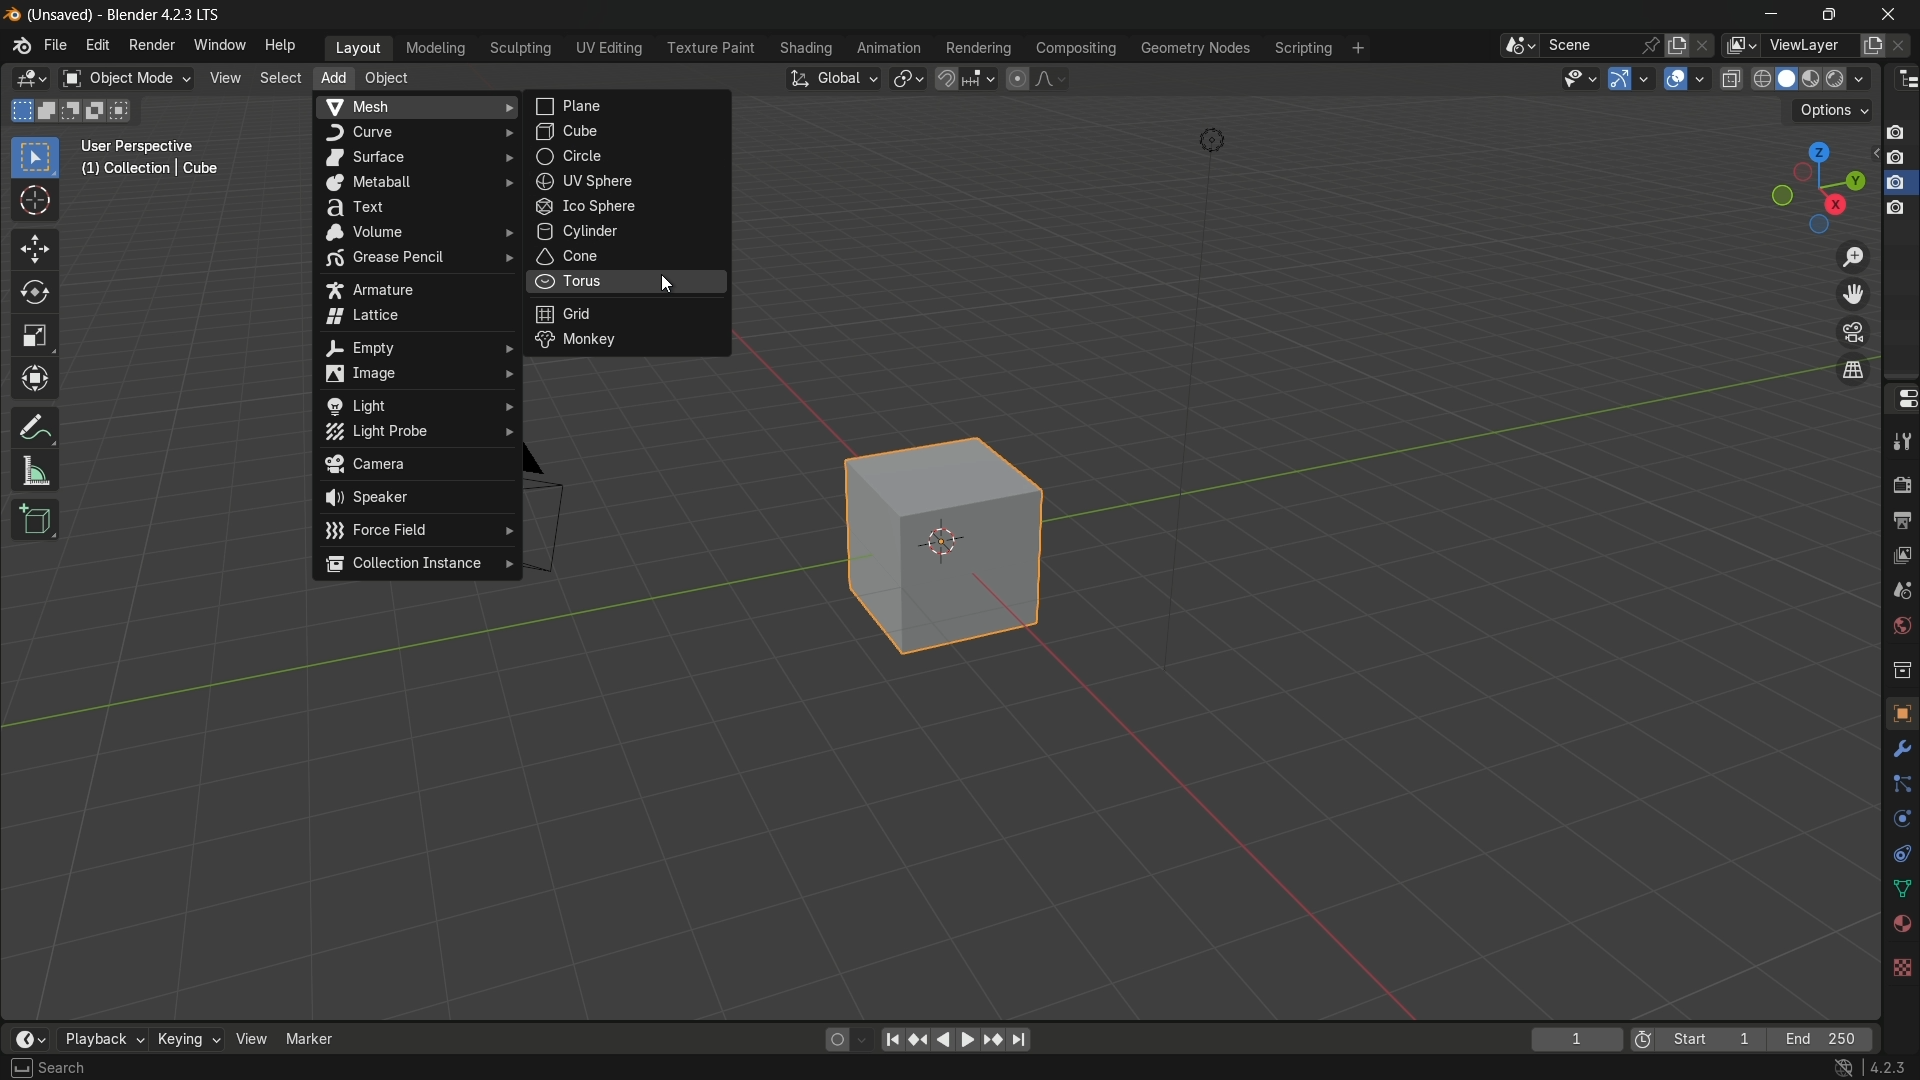  Describe the element at coordinates (907, 77) in the screenshot. I see `transform pivot table` at that location.